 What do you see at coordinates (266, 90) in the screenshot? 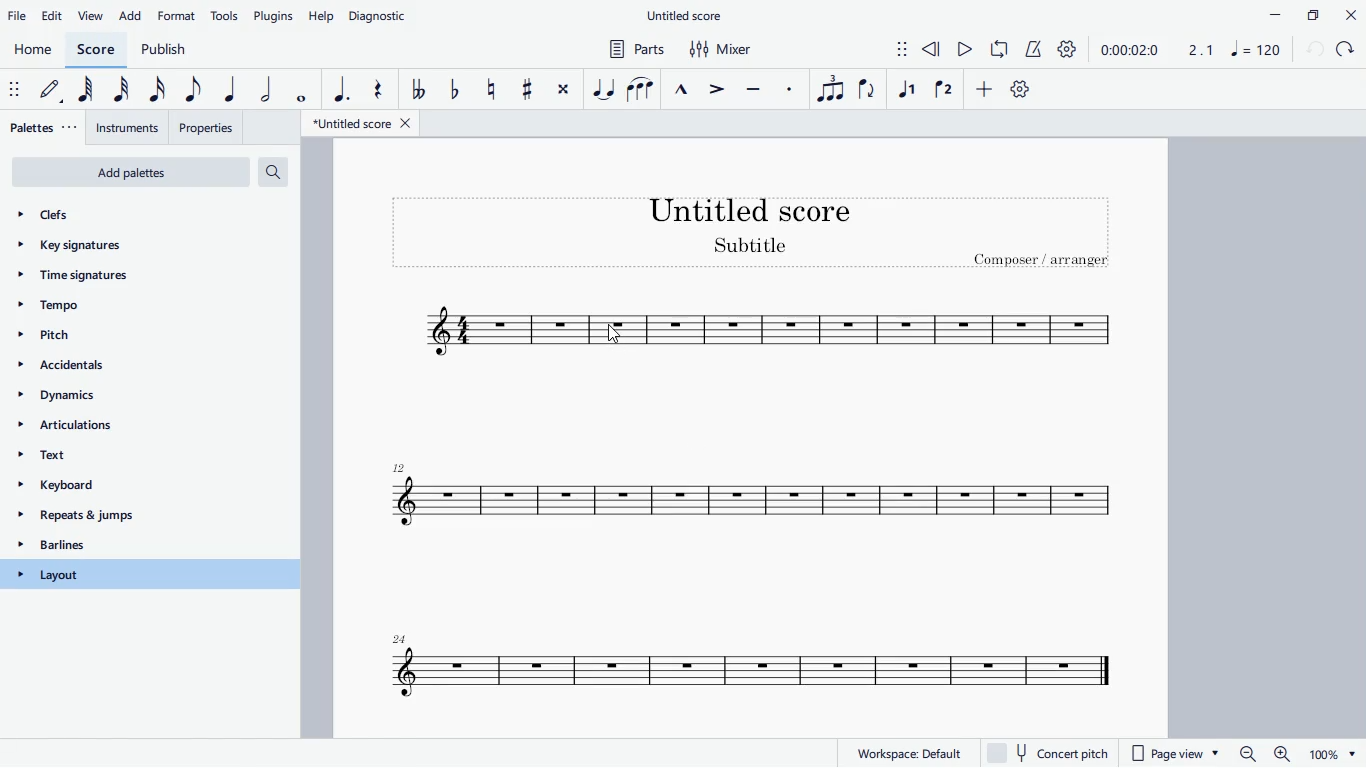
I see `half note` at bounding box center [266, 90].